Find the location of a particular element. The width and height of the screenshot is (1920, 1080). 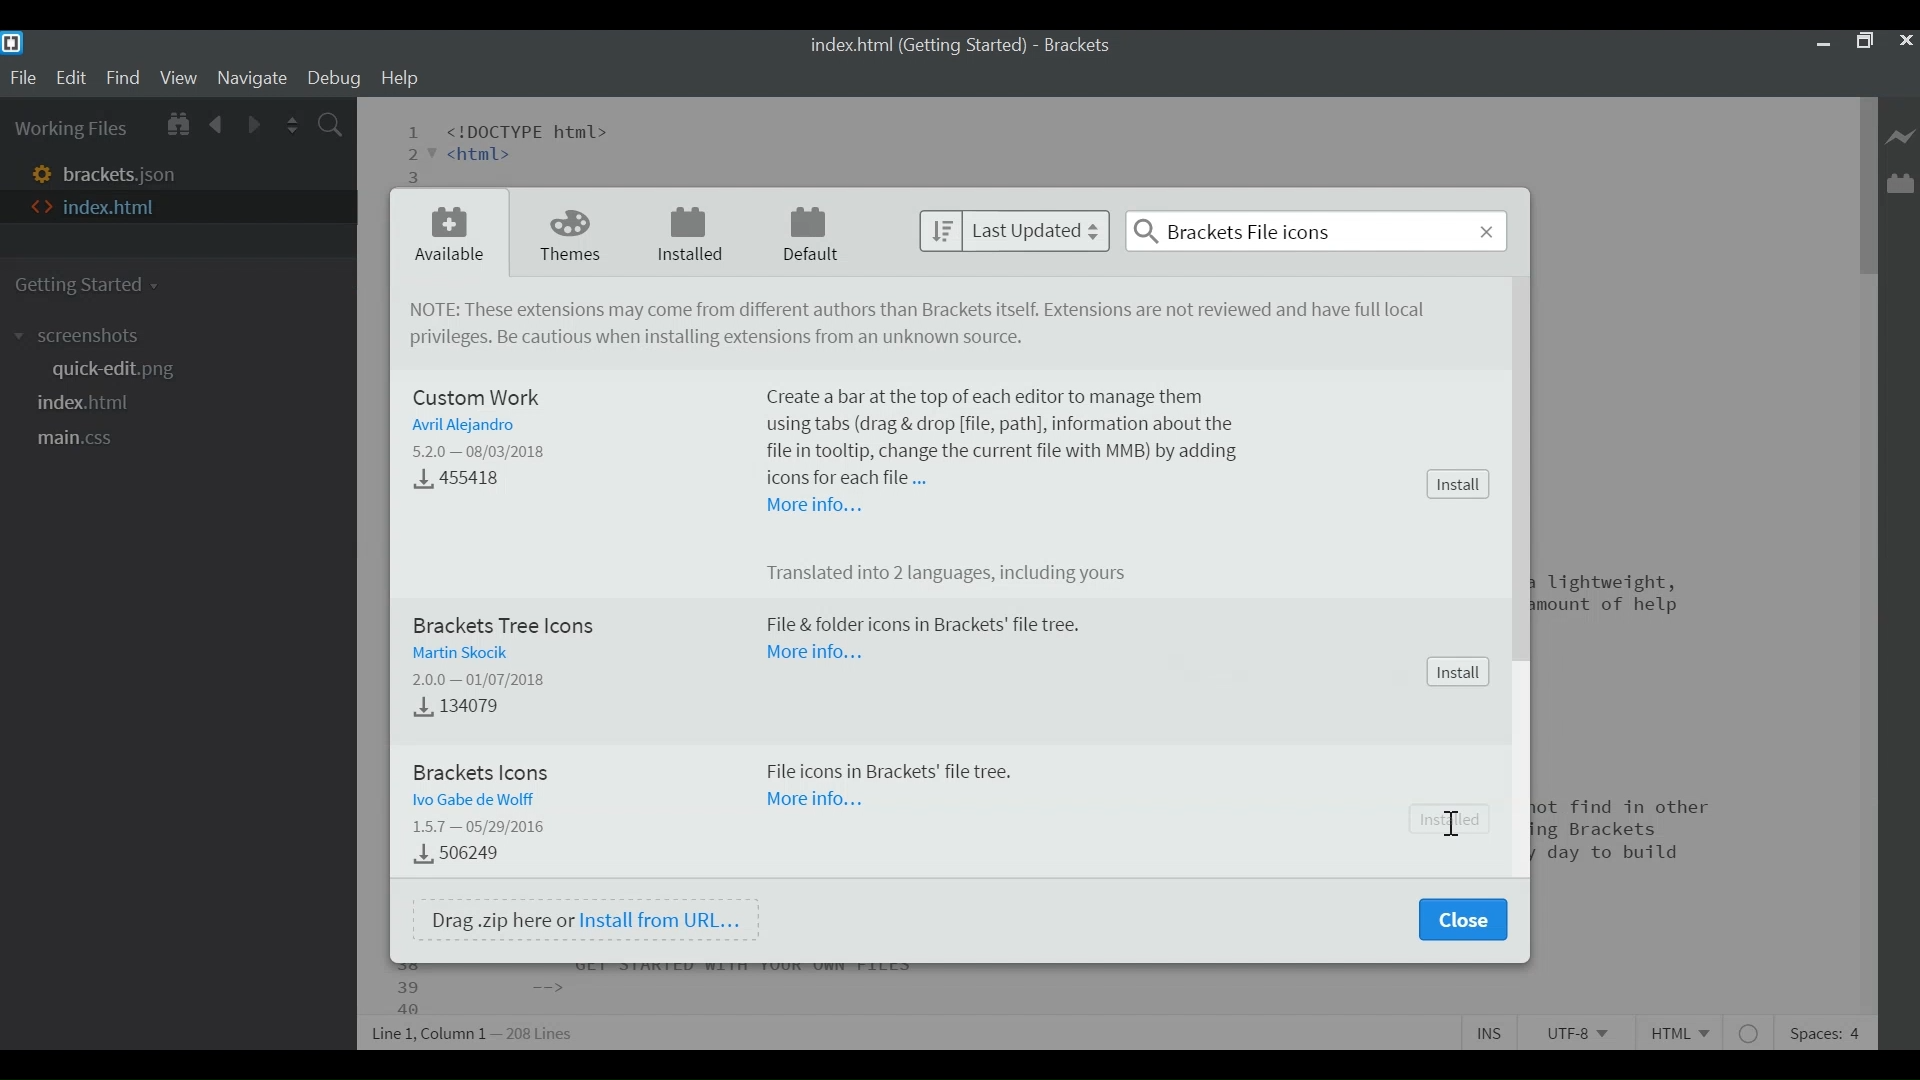

Help is located at coordinates (400, 79).